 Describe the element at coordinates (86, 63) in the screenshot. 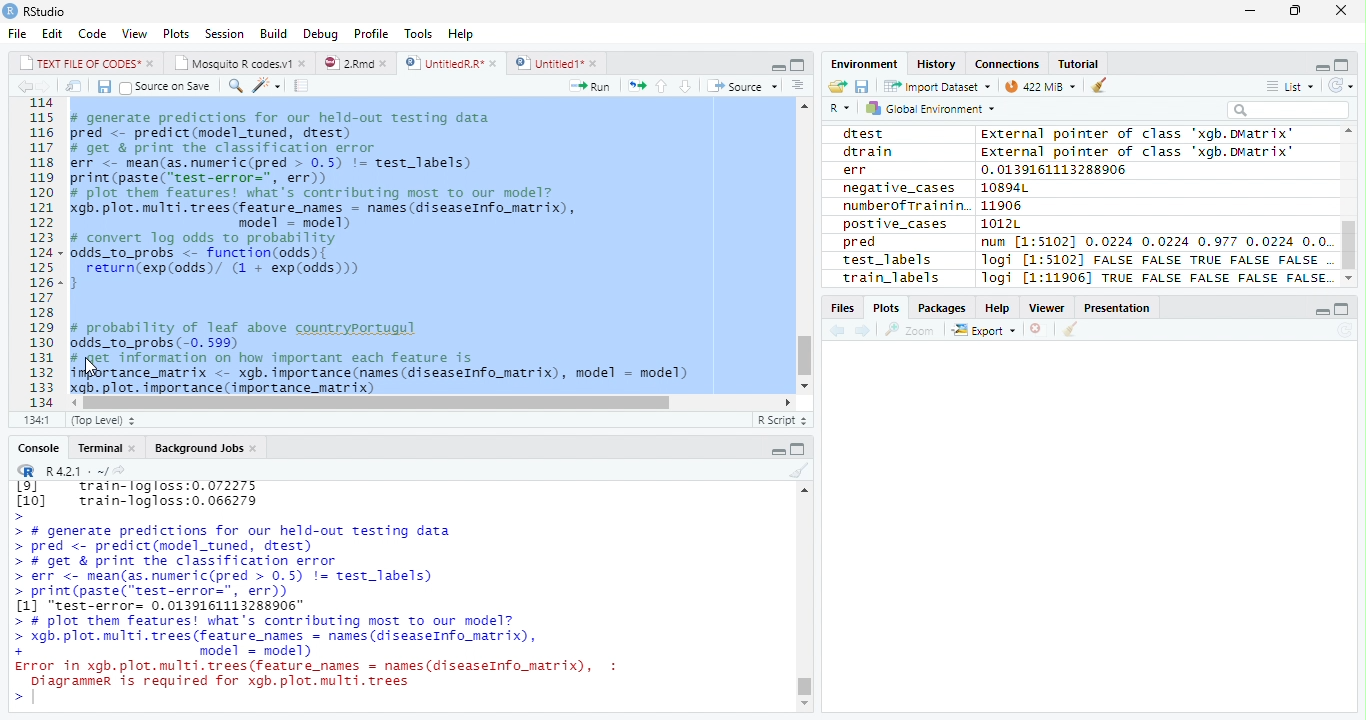

I see `TEXT FILE OF CODES" ` at that location.